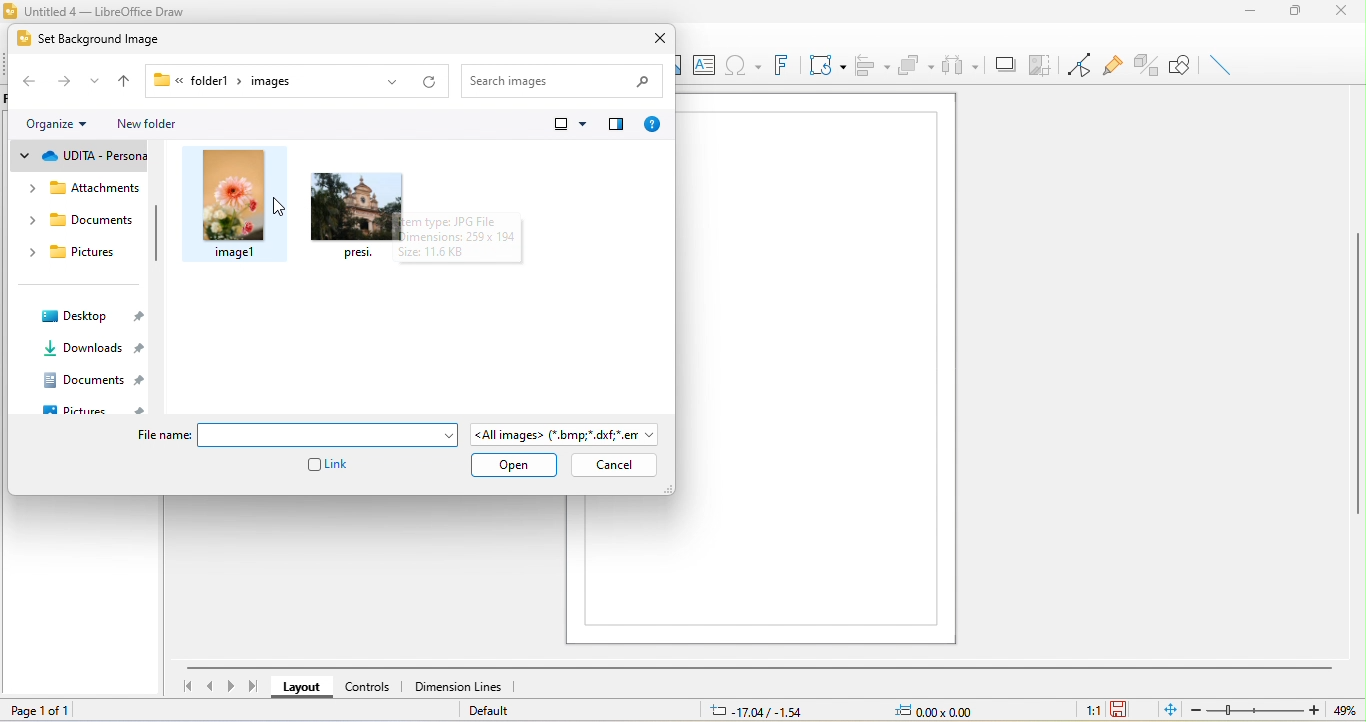 The image size is (1366, 722). Describe the element at coordinates (829, 67) in the screenshot. I see `transformation` at that location.